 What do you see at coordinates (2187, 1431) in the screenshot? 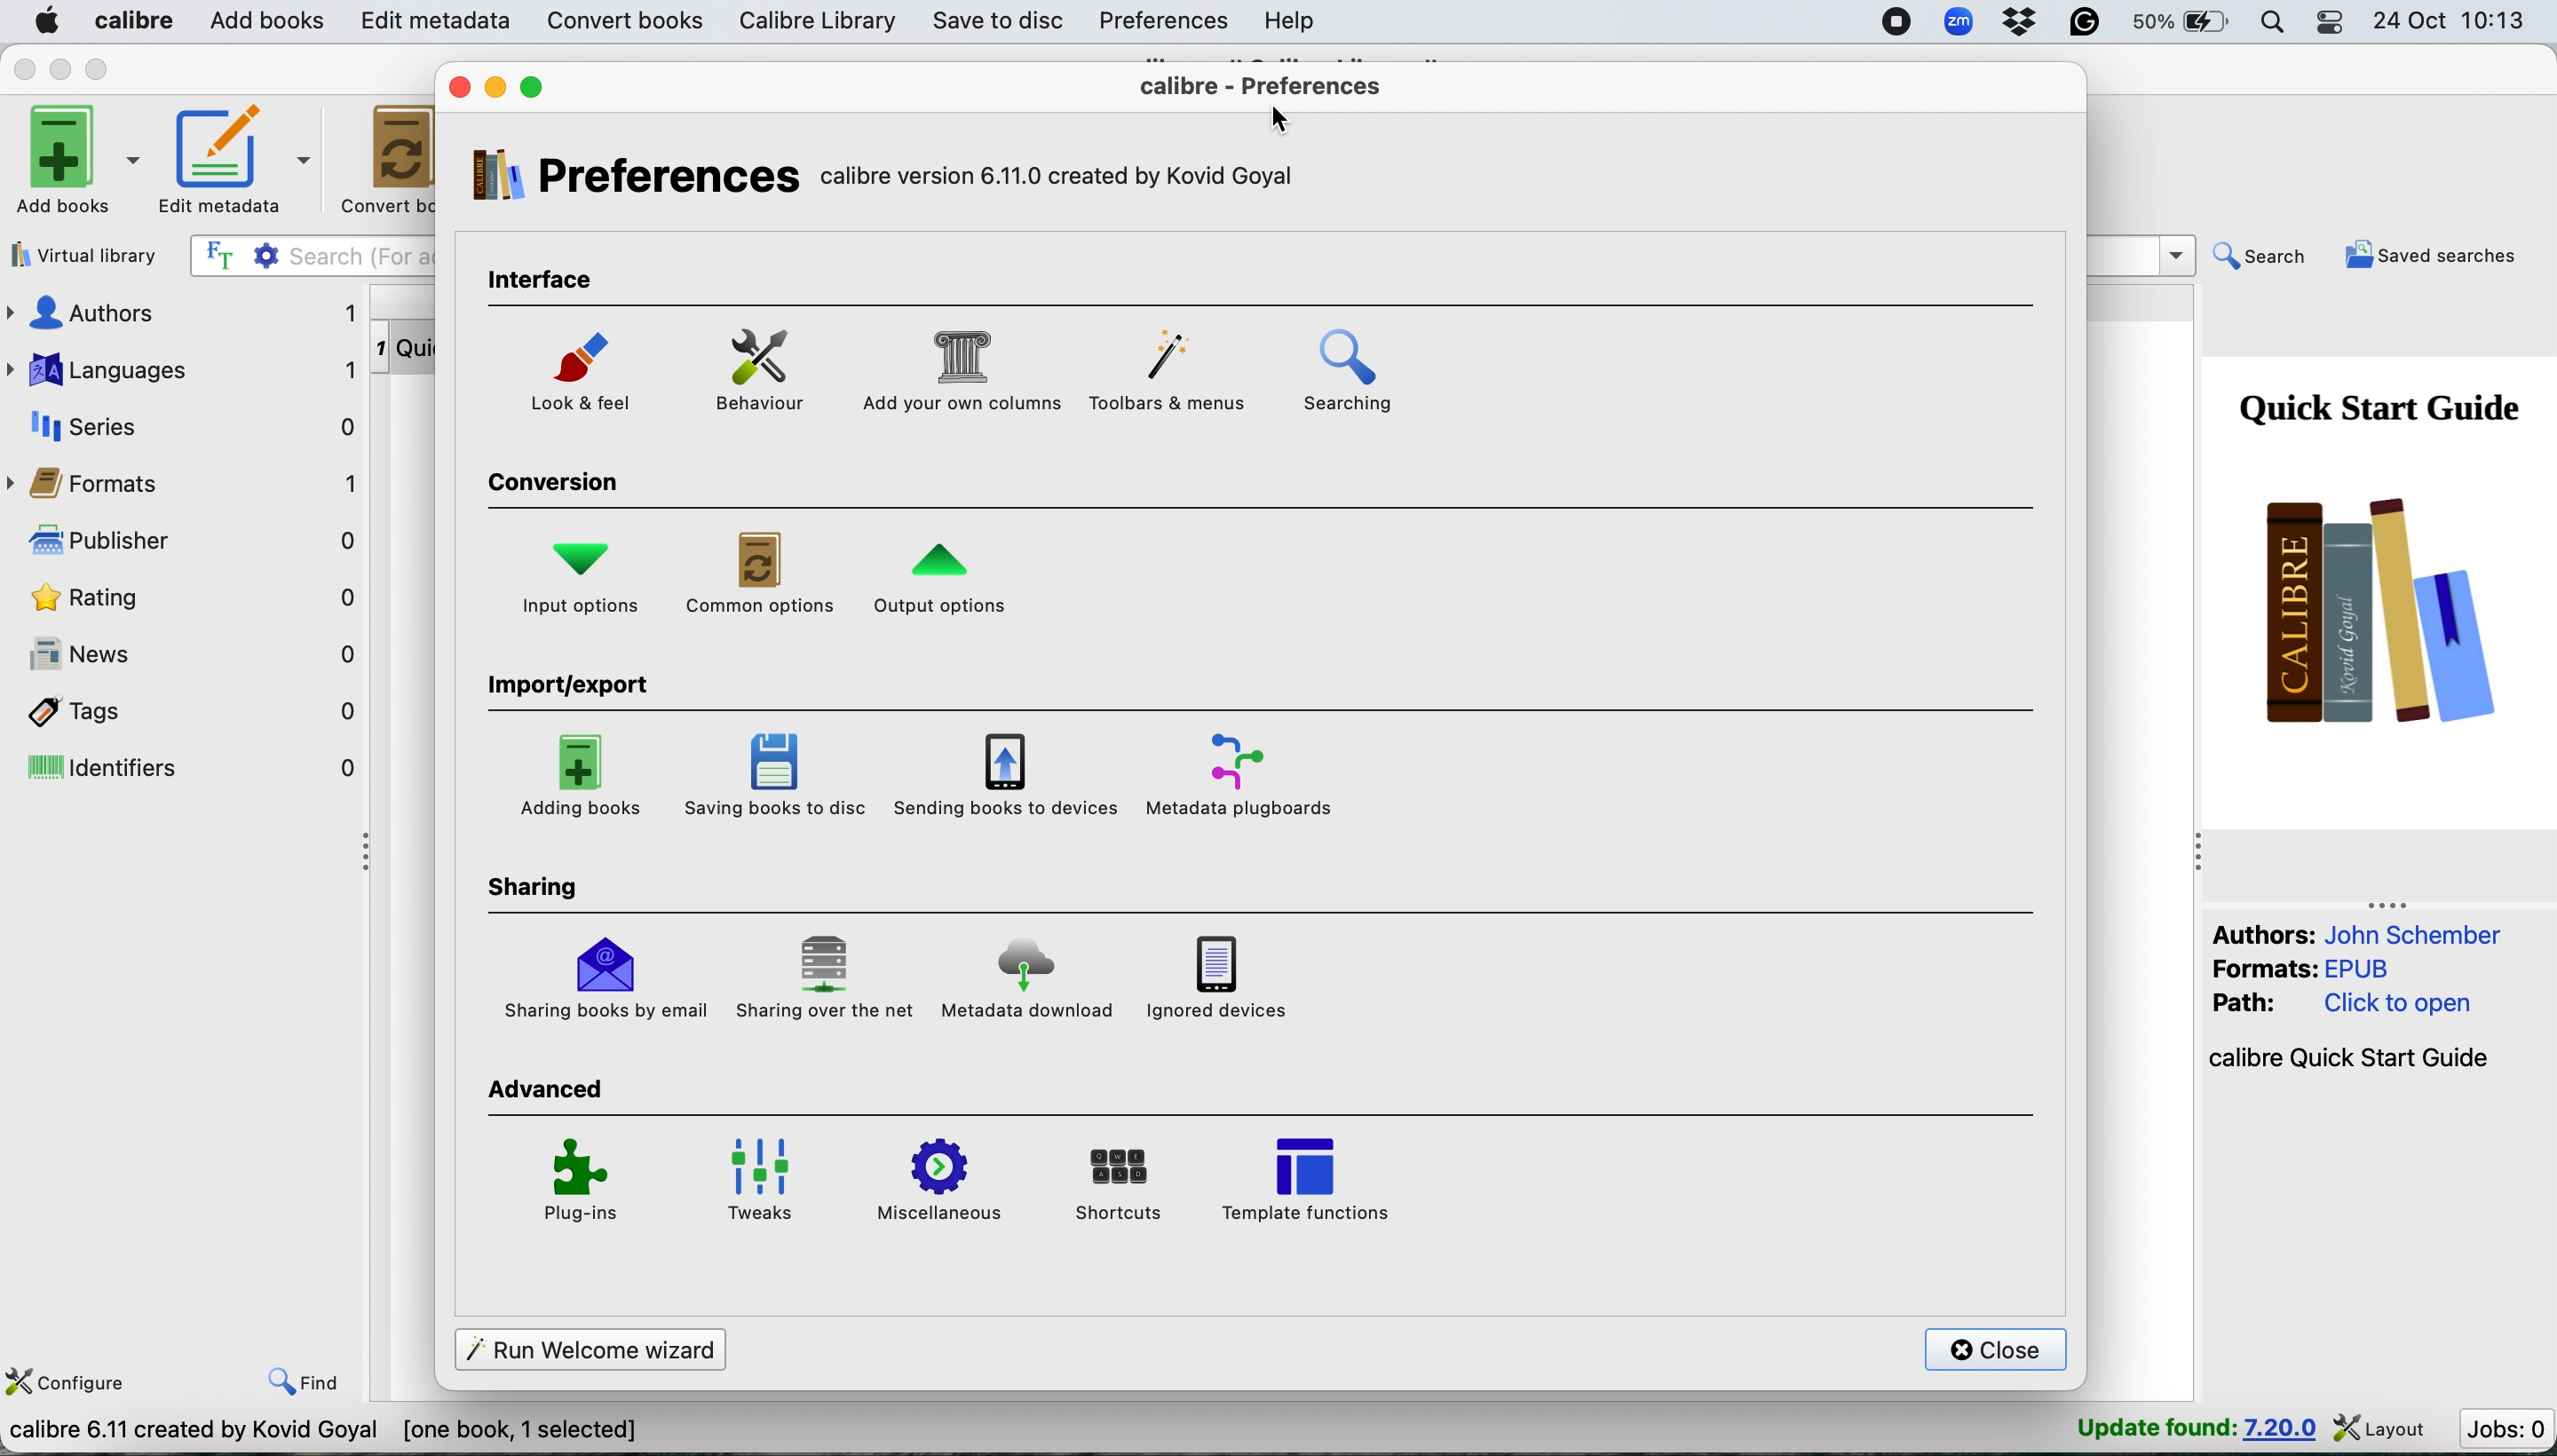
I see `update found : 7.20.0` at bounding box center [2187, 1431].